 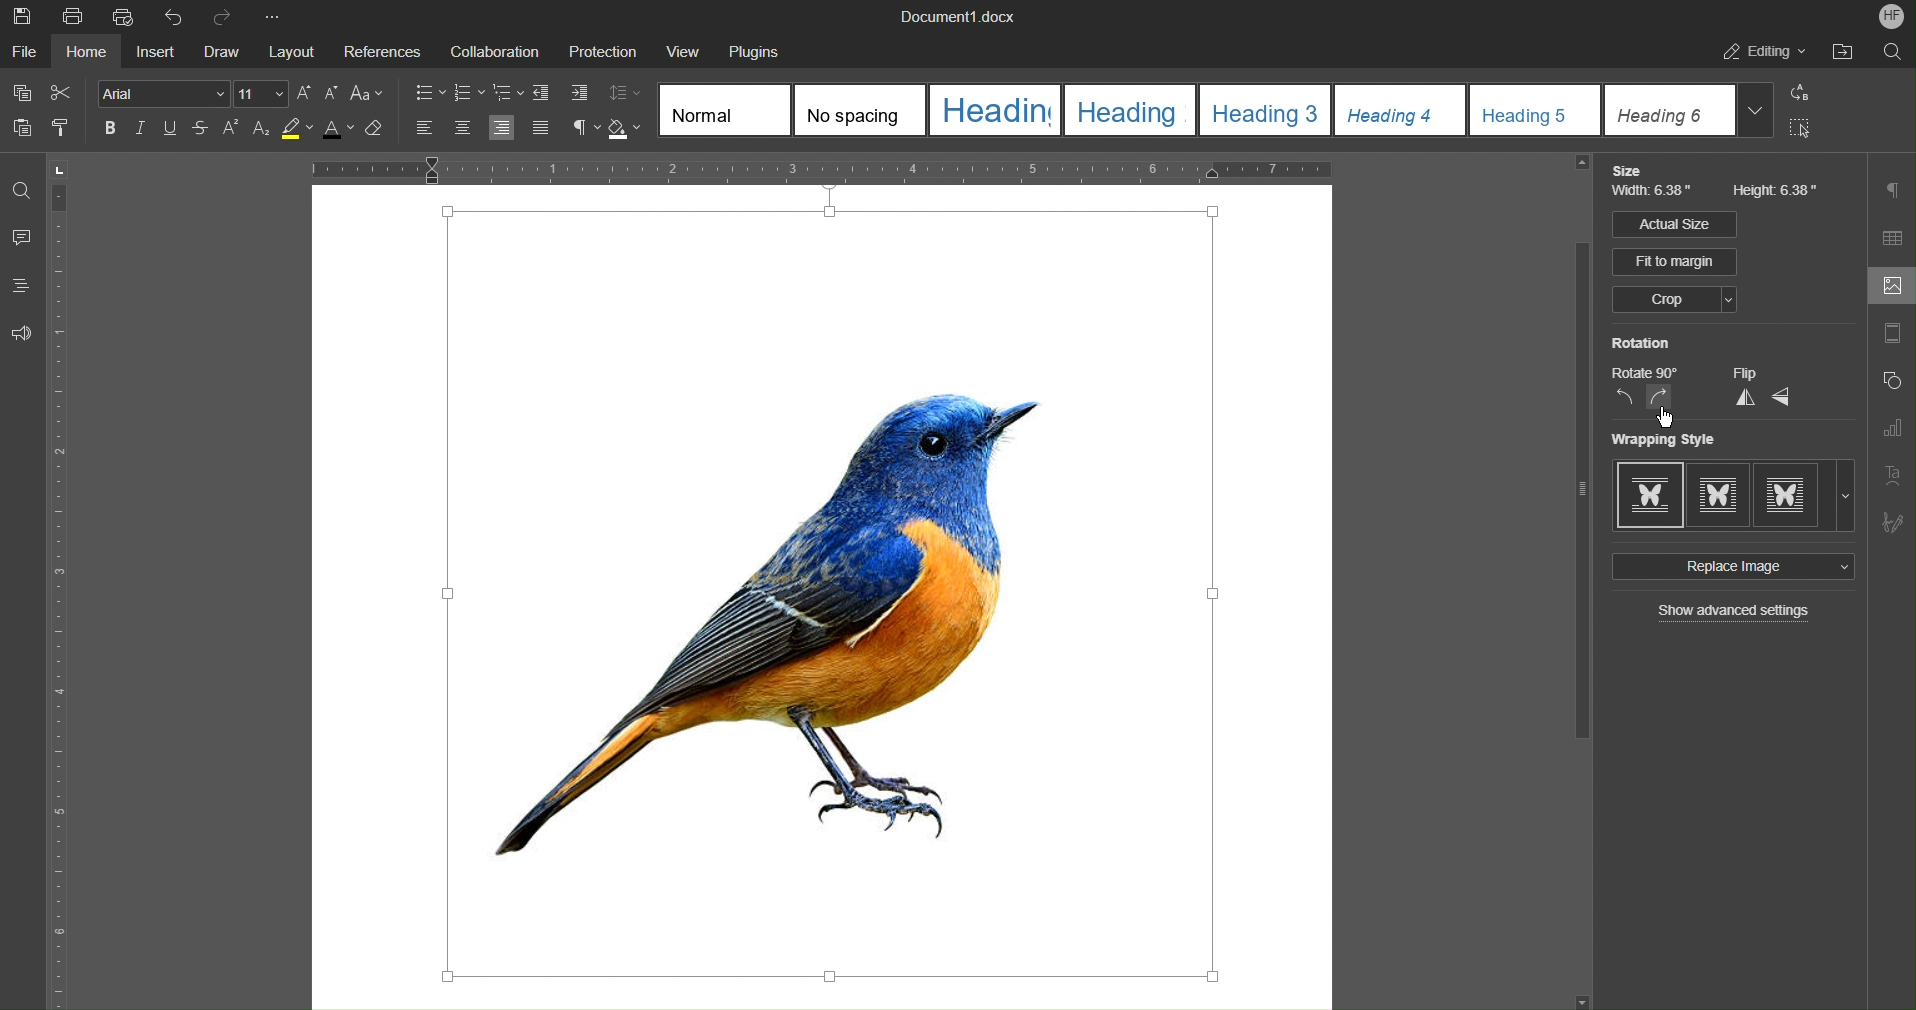 I want to click on Superscript, so click(x=232, y=130).